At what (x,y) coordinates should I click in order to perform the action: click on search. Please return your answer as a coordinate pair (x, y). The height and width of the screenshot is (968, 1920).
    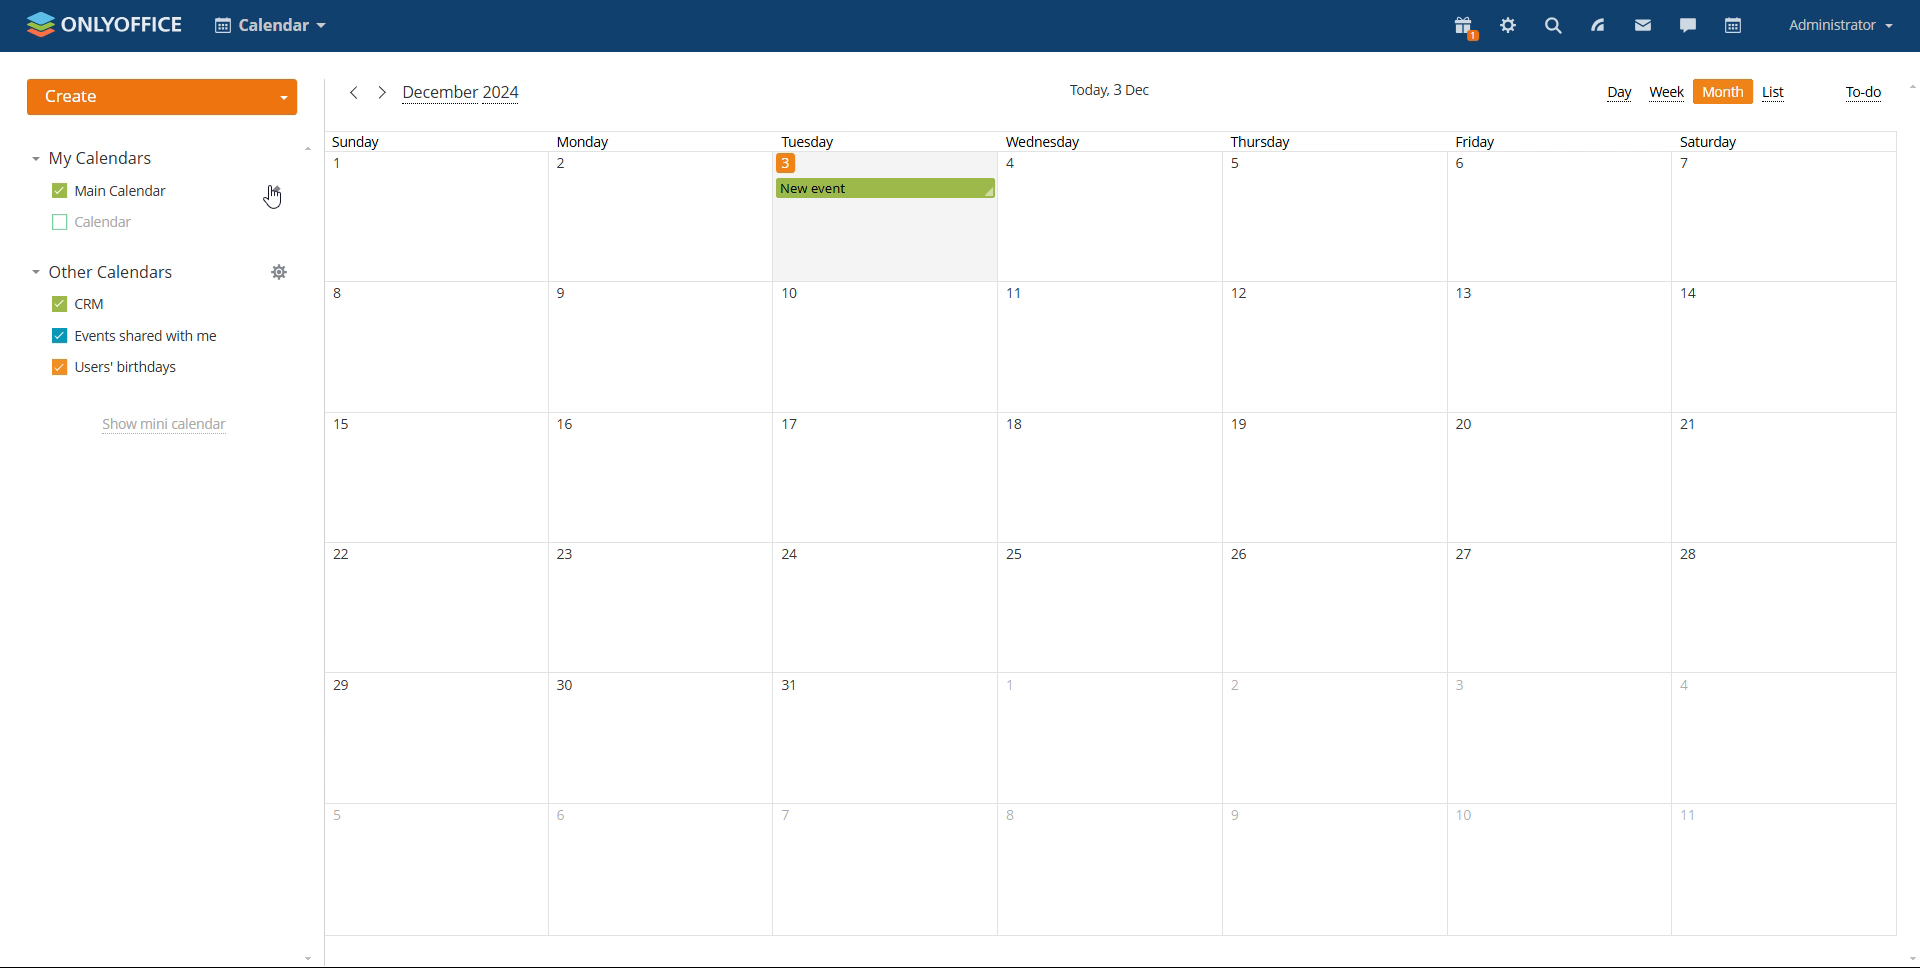
    Looking at the image, I should click on (1553, 28).